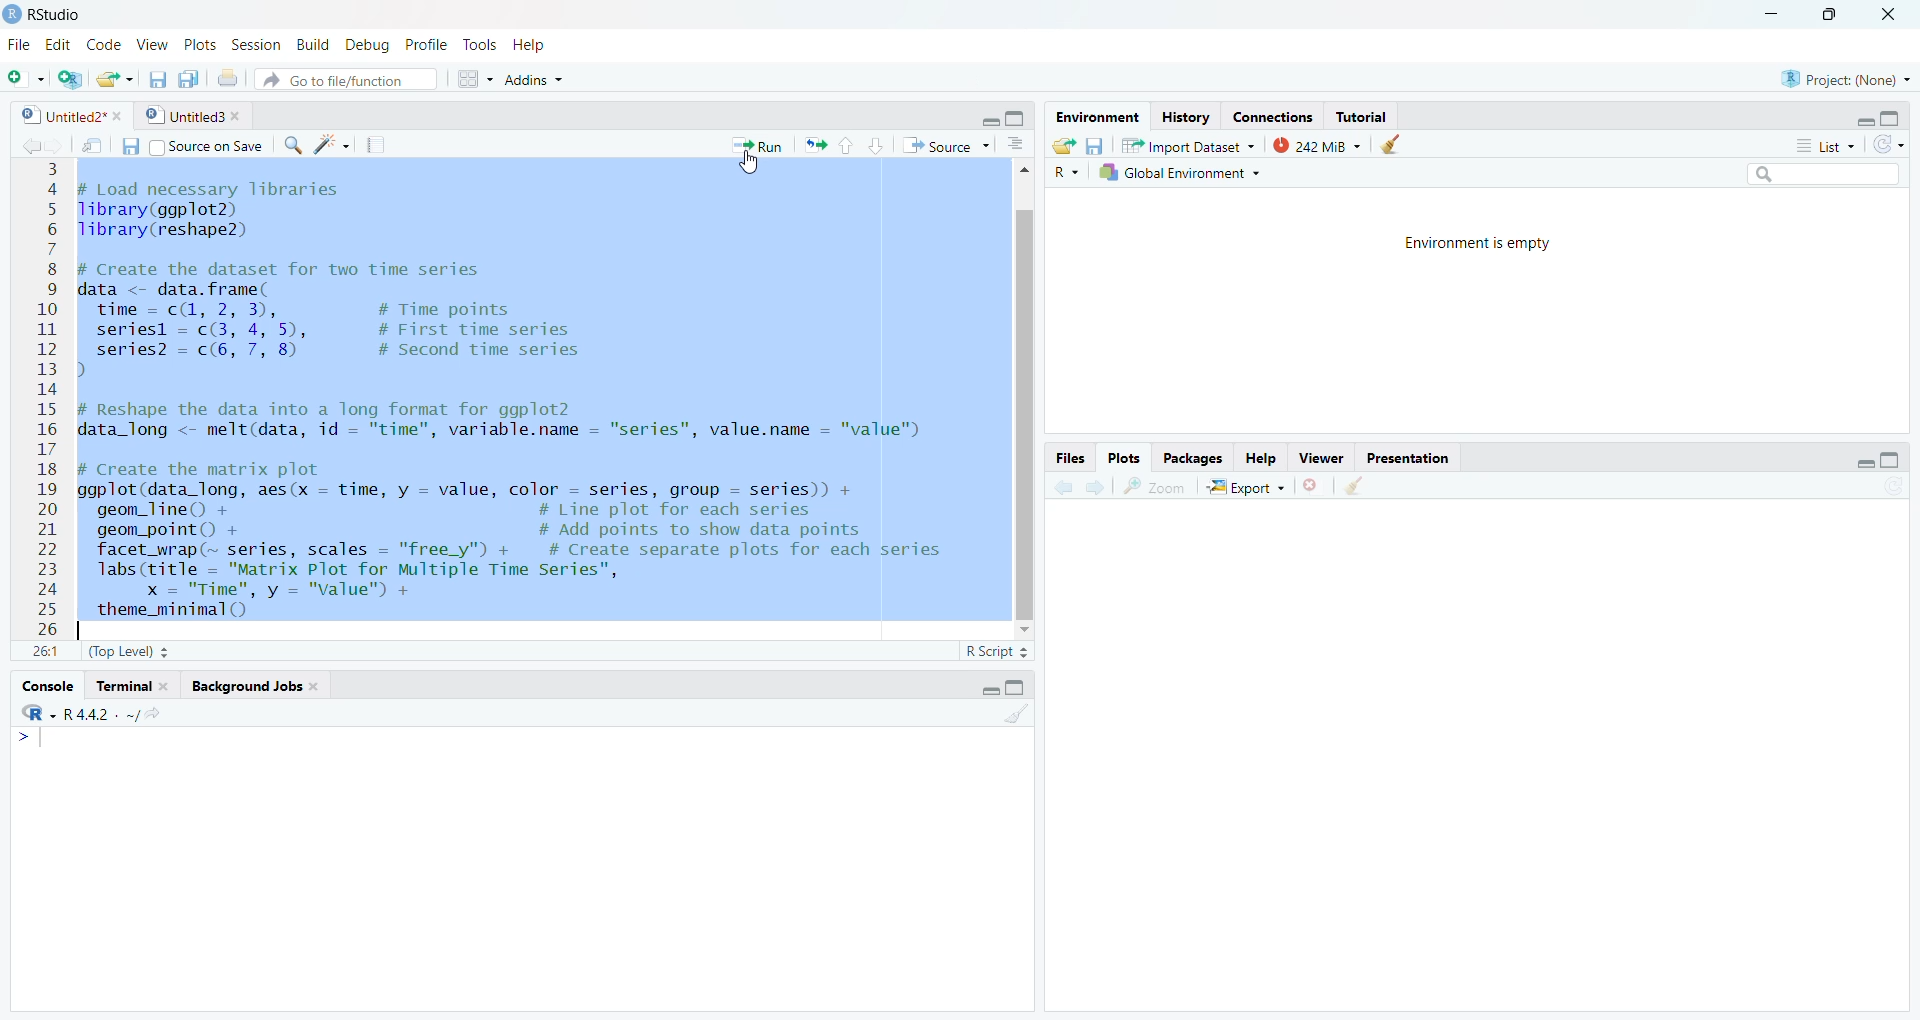 The height and width of the screenshot is (1020, 1920). What do you see at coordinates (31, 144) in the screenshot?
I see `move back` at bounding box center [31, 144].